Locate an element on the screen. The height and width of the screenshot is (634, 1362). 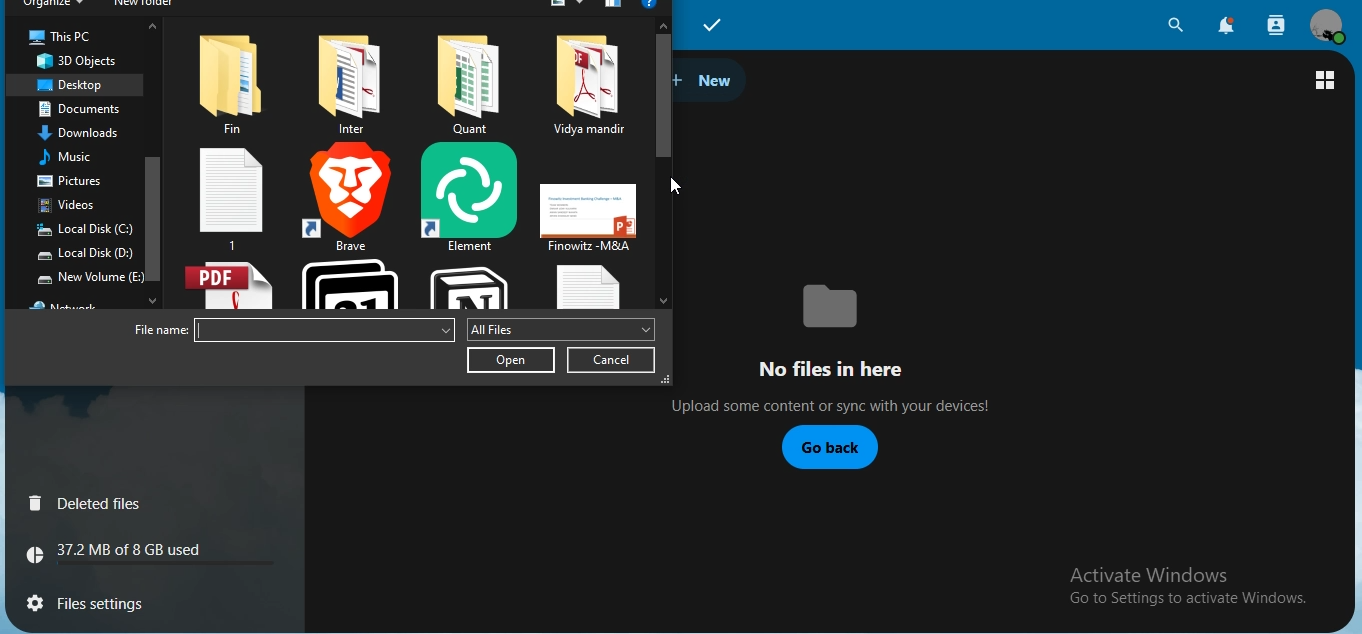
file is located at coordinates (235, 80).